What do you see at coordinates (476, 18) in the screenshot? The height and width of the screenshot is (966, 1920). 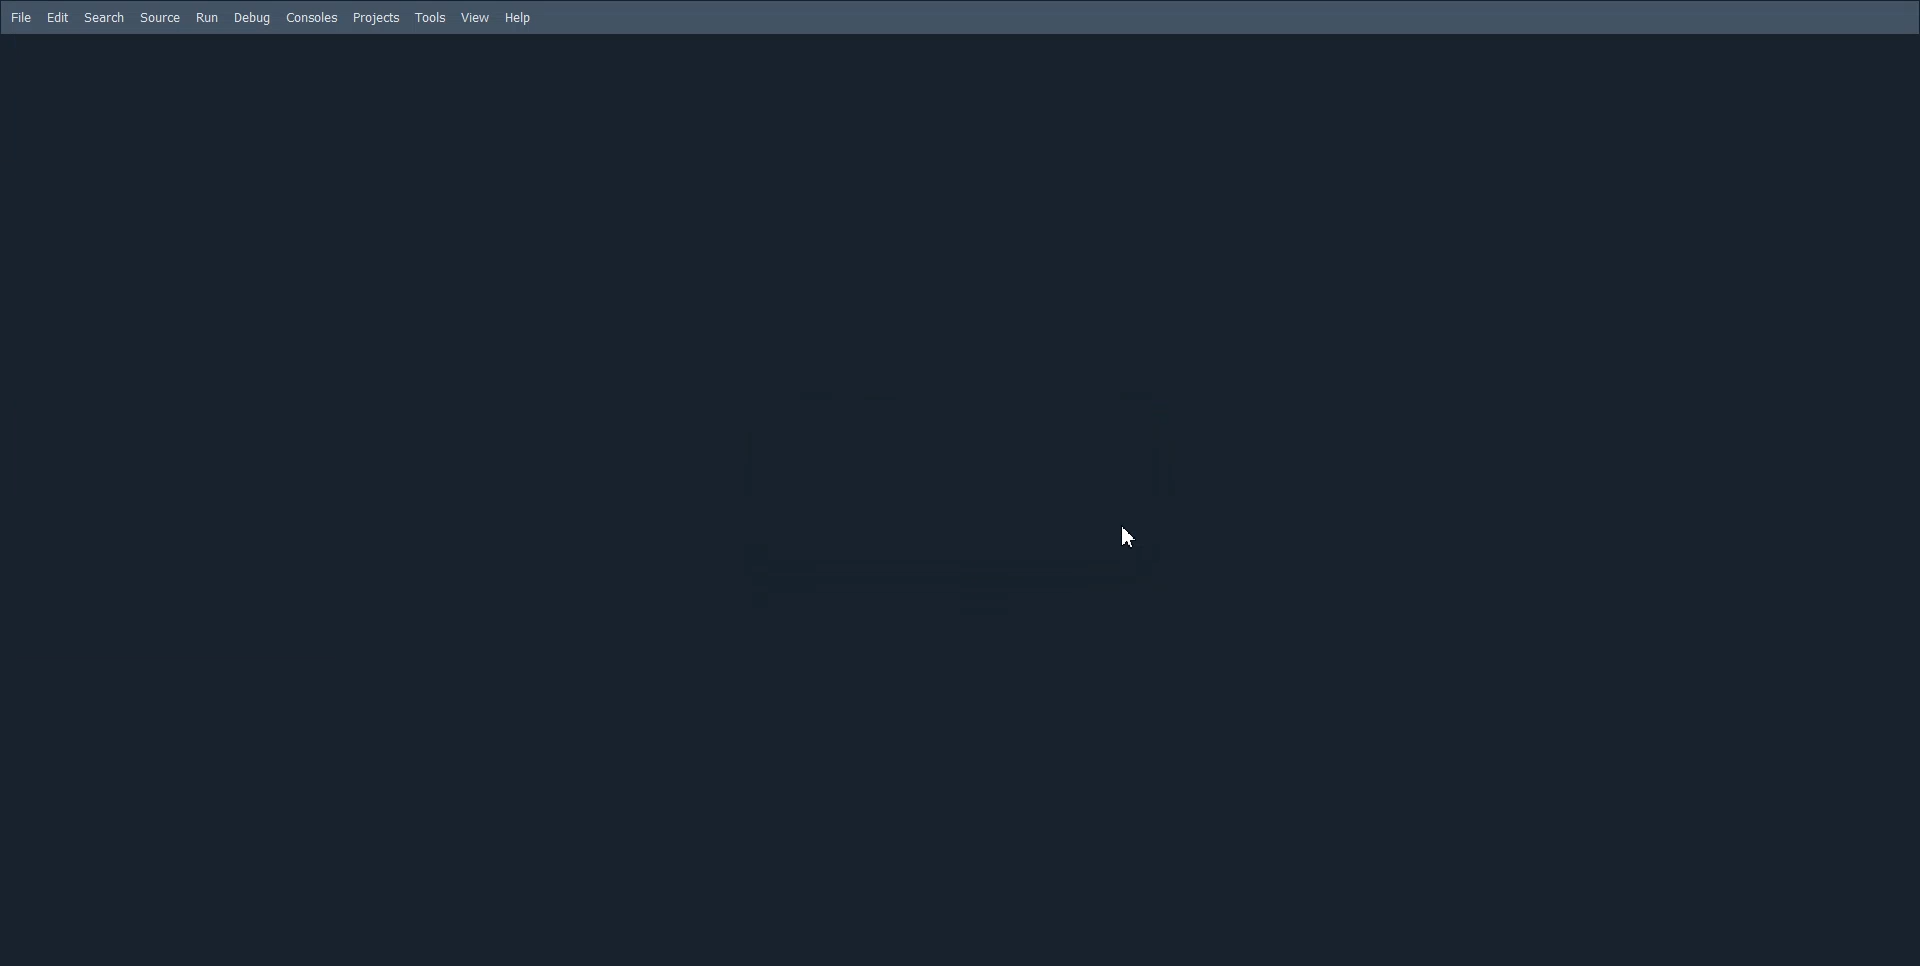 I see `View` at bounding box center [476, 18].